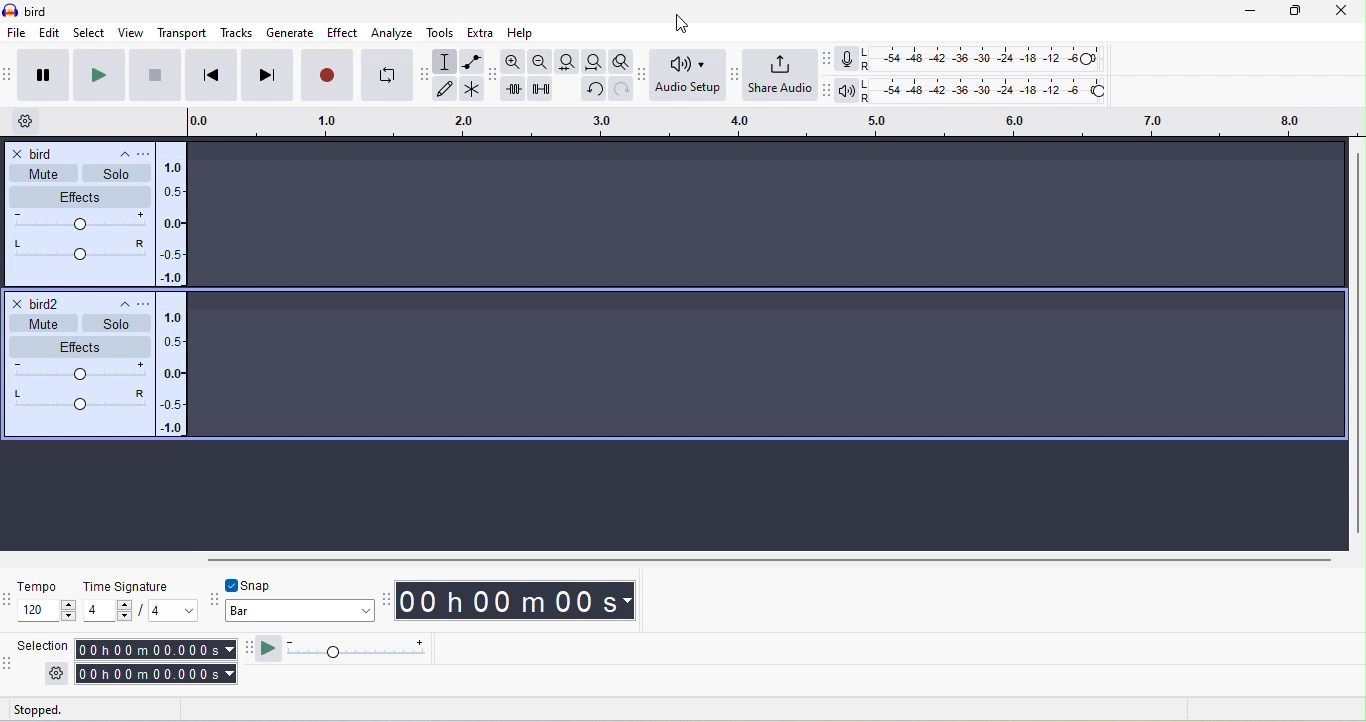 This screenshot has width=1366, height=722. I want to click on fit selection to width, so click(564, 62).